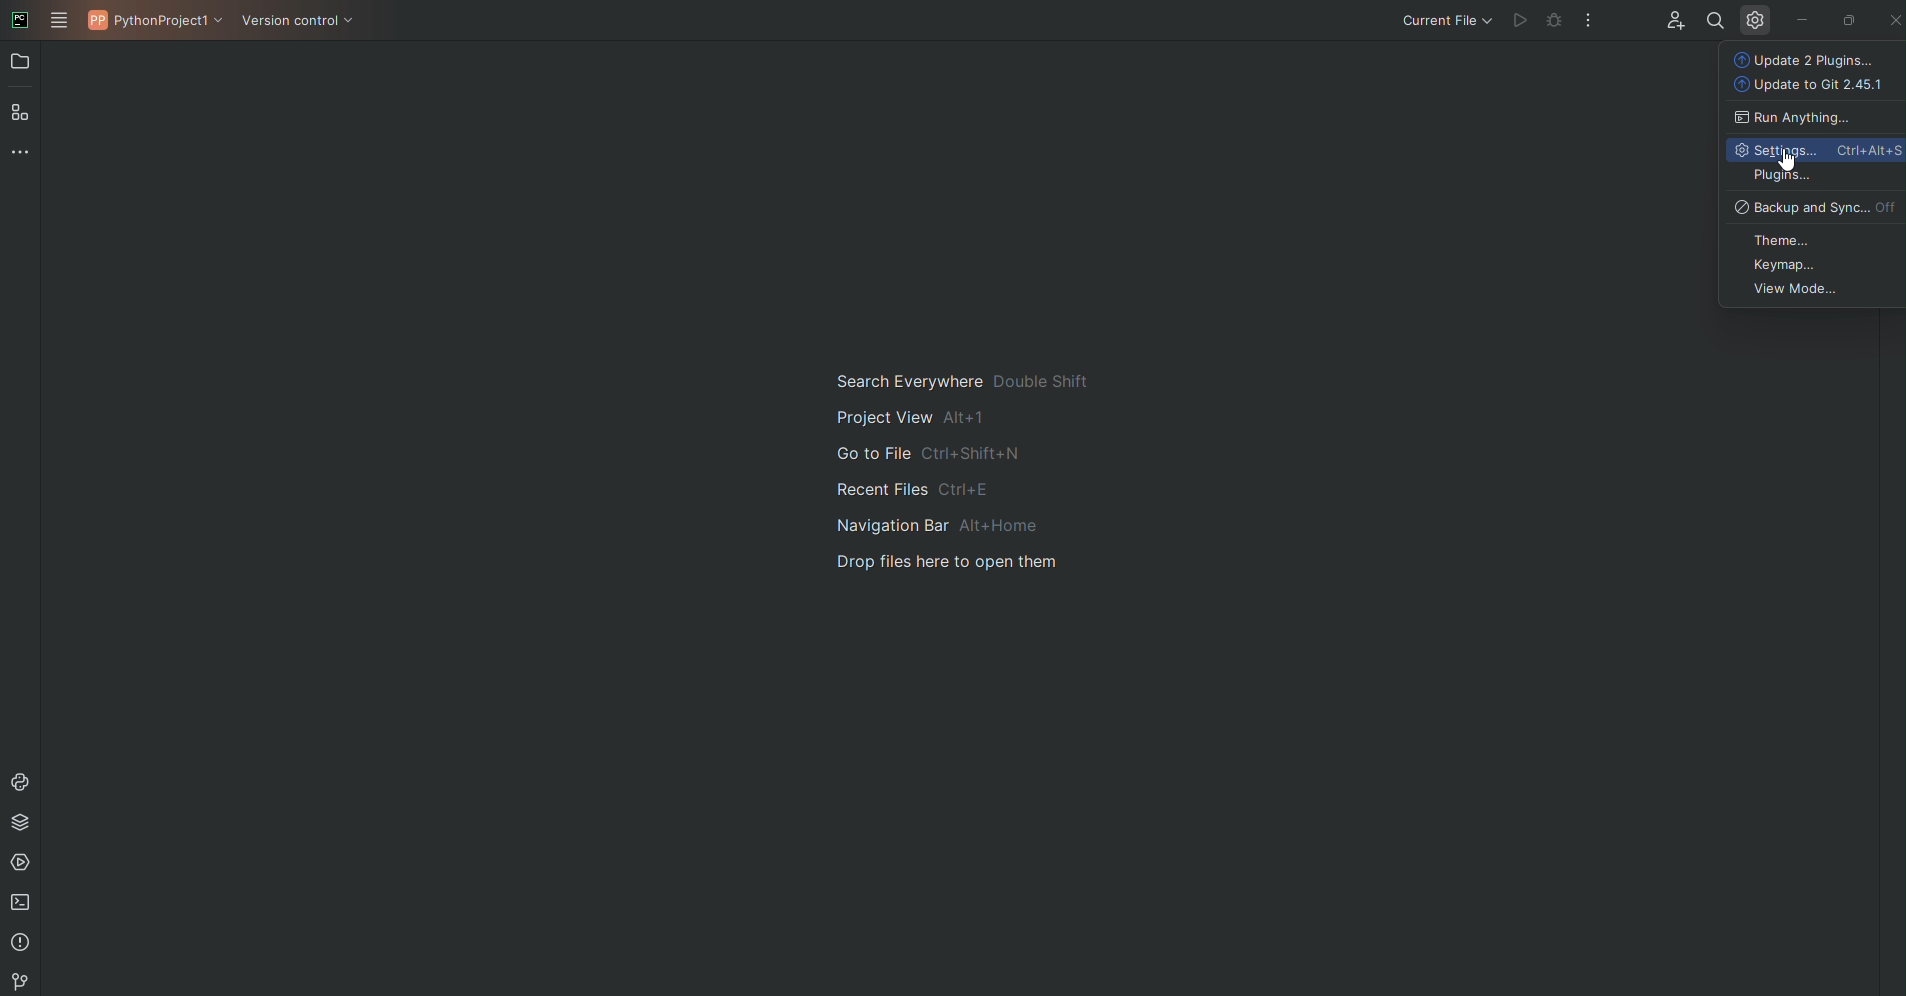 The height and width of the screenshot is (996, 1906). Describe the element at coordinates (1775, 290) in the screenshot. I see `View Mode` at that location.